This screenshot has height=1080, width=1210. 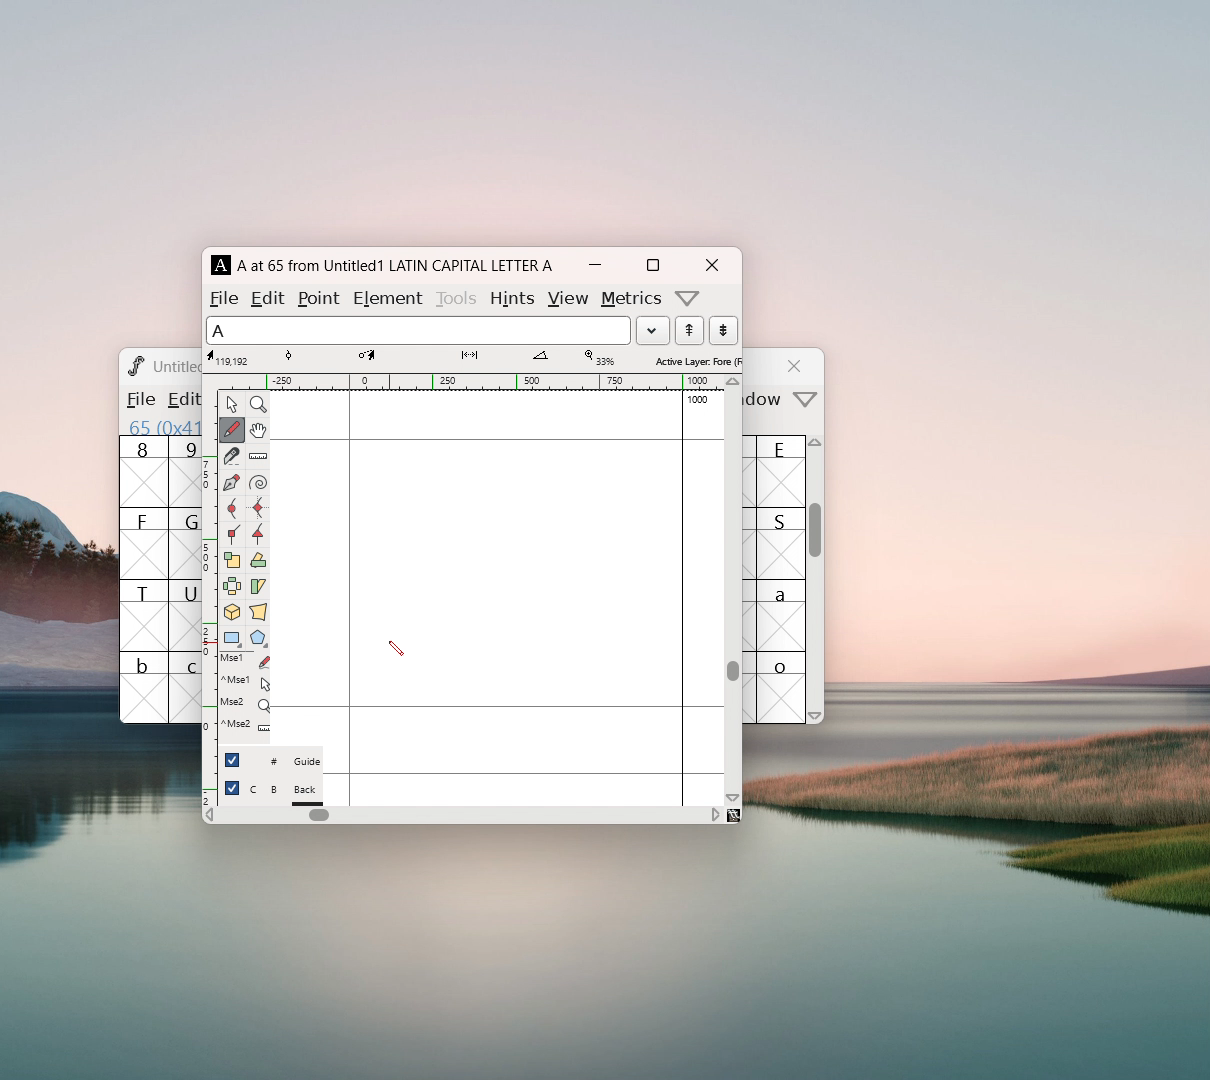 I want to click on horizontal ruler, so click(x=471, y=382).